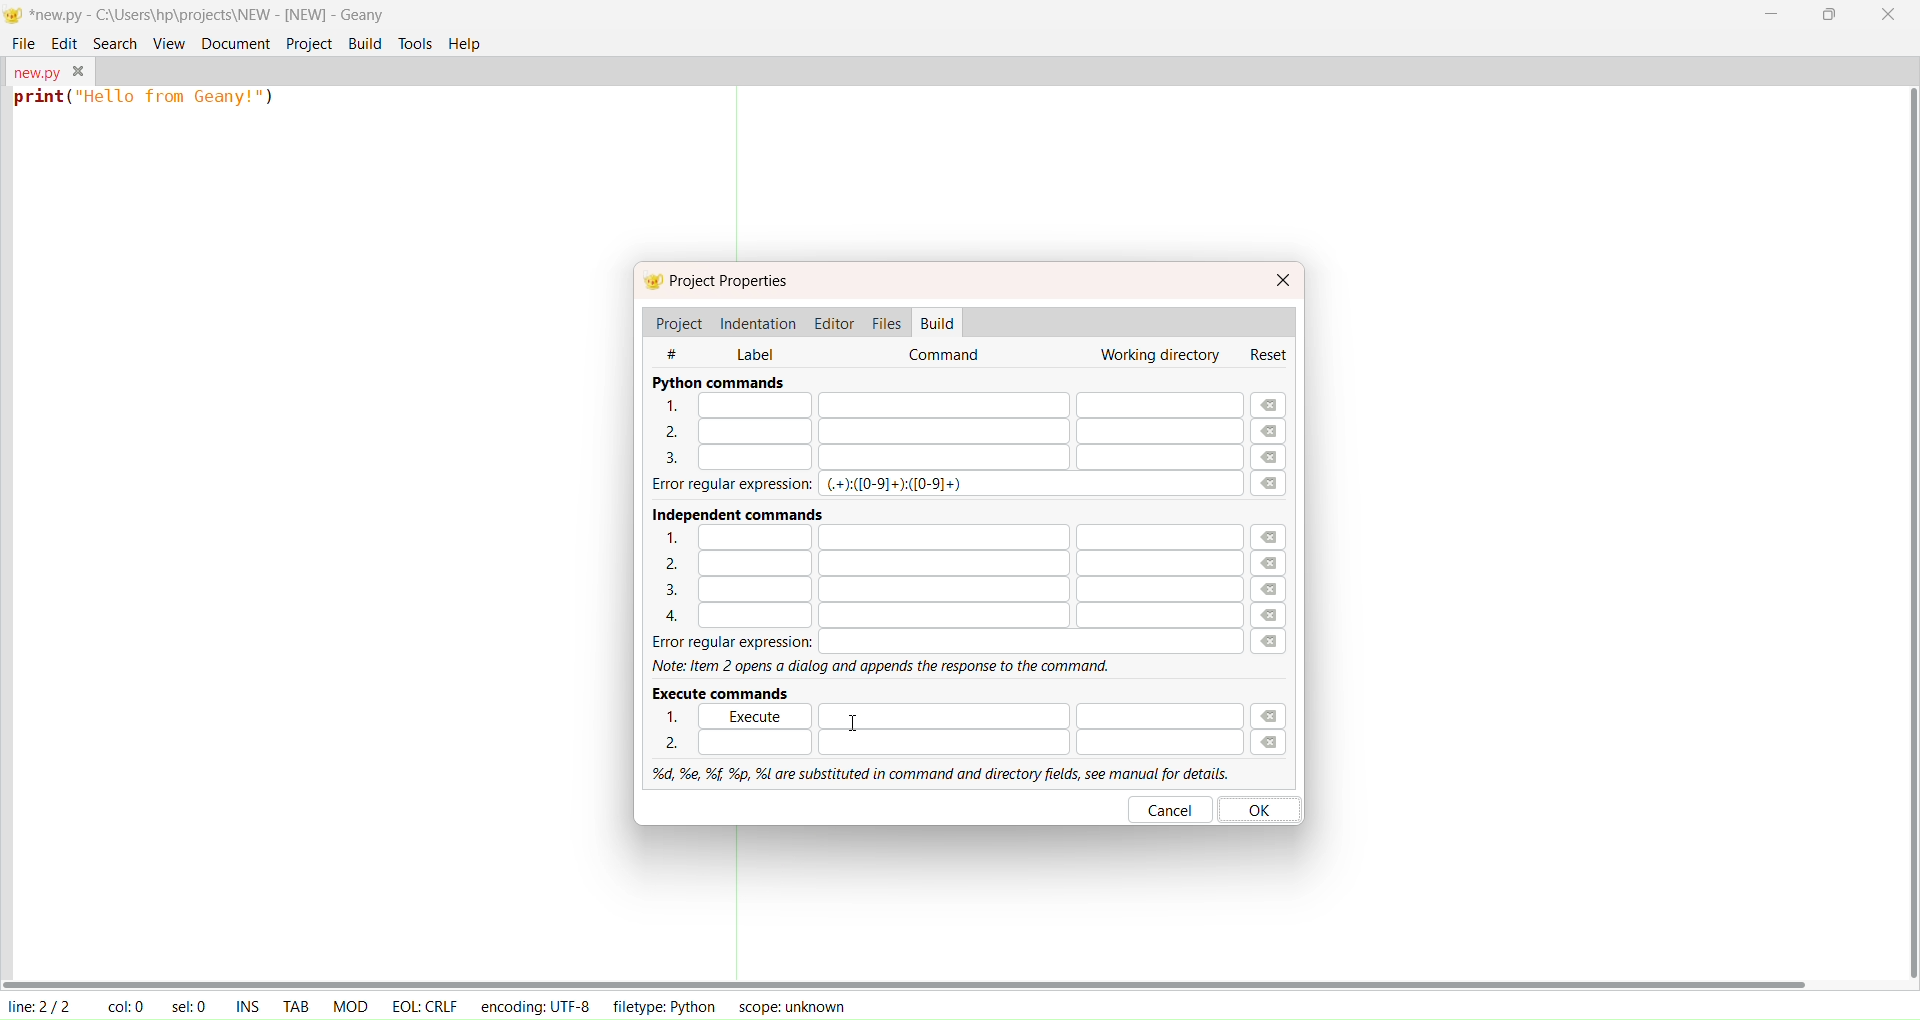 This screenshot has height=1020, width=1920. Describe the element at coordinates (944, 458) in the screenshot. I see `3.` at that location.